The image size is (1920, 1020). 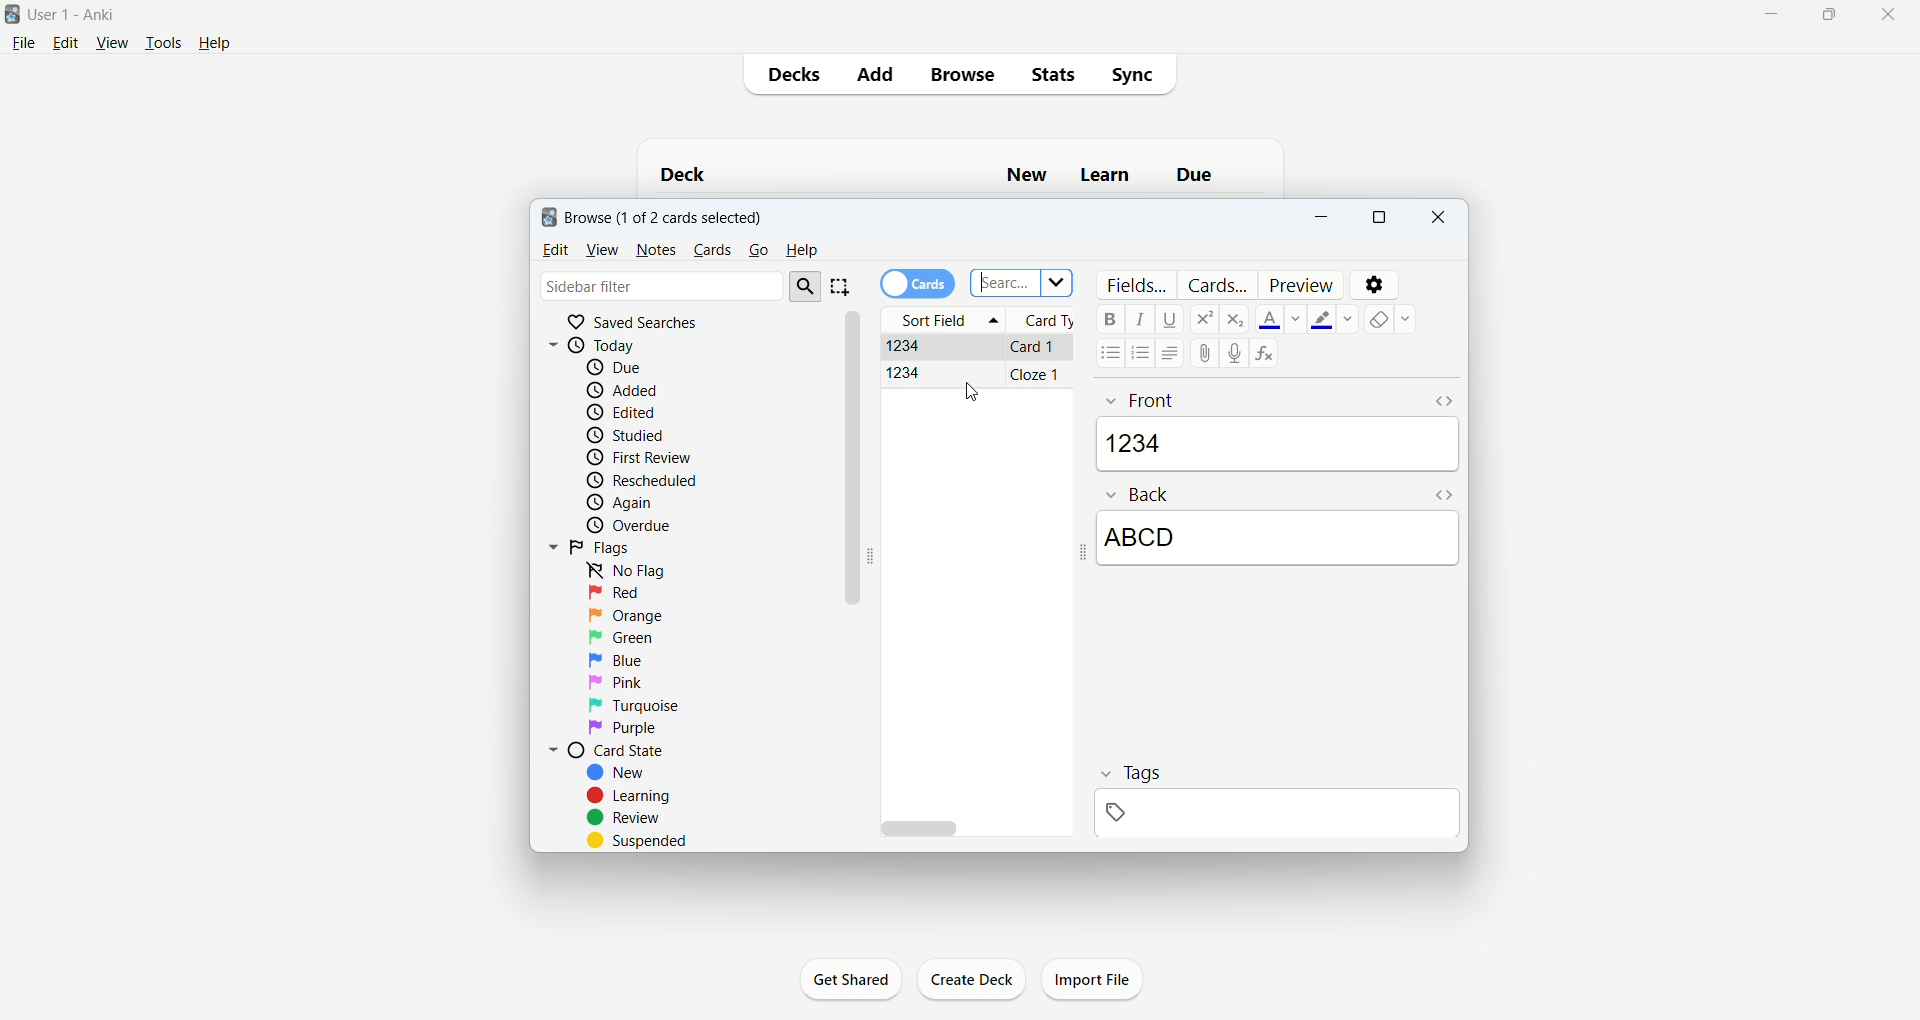 What do you see at coordinates (22, 45) in the screenshot?
I see `file` at bounding box center [22, 45].